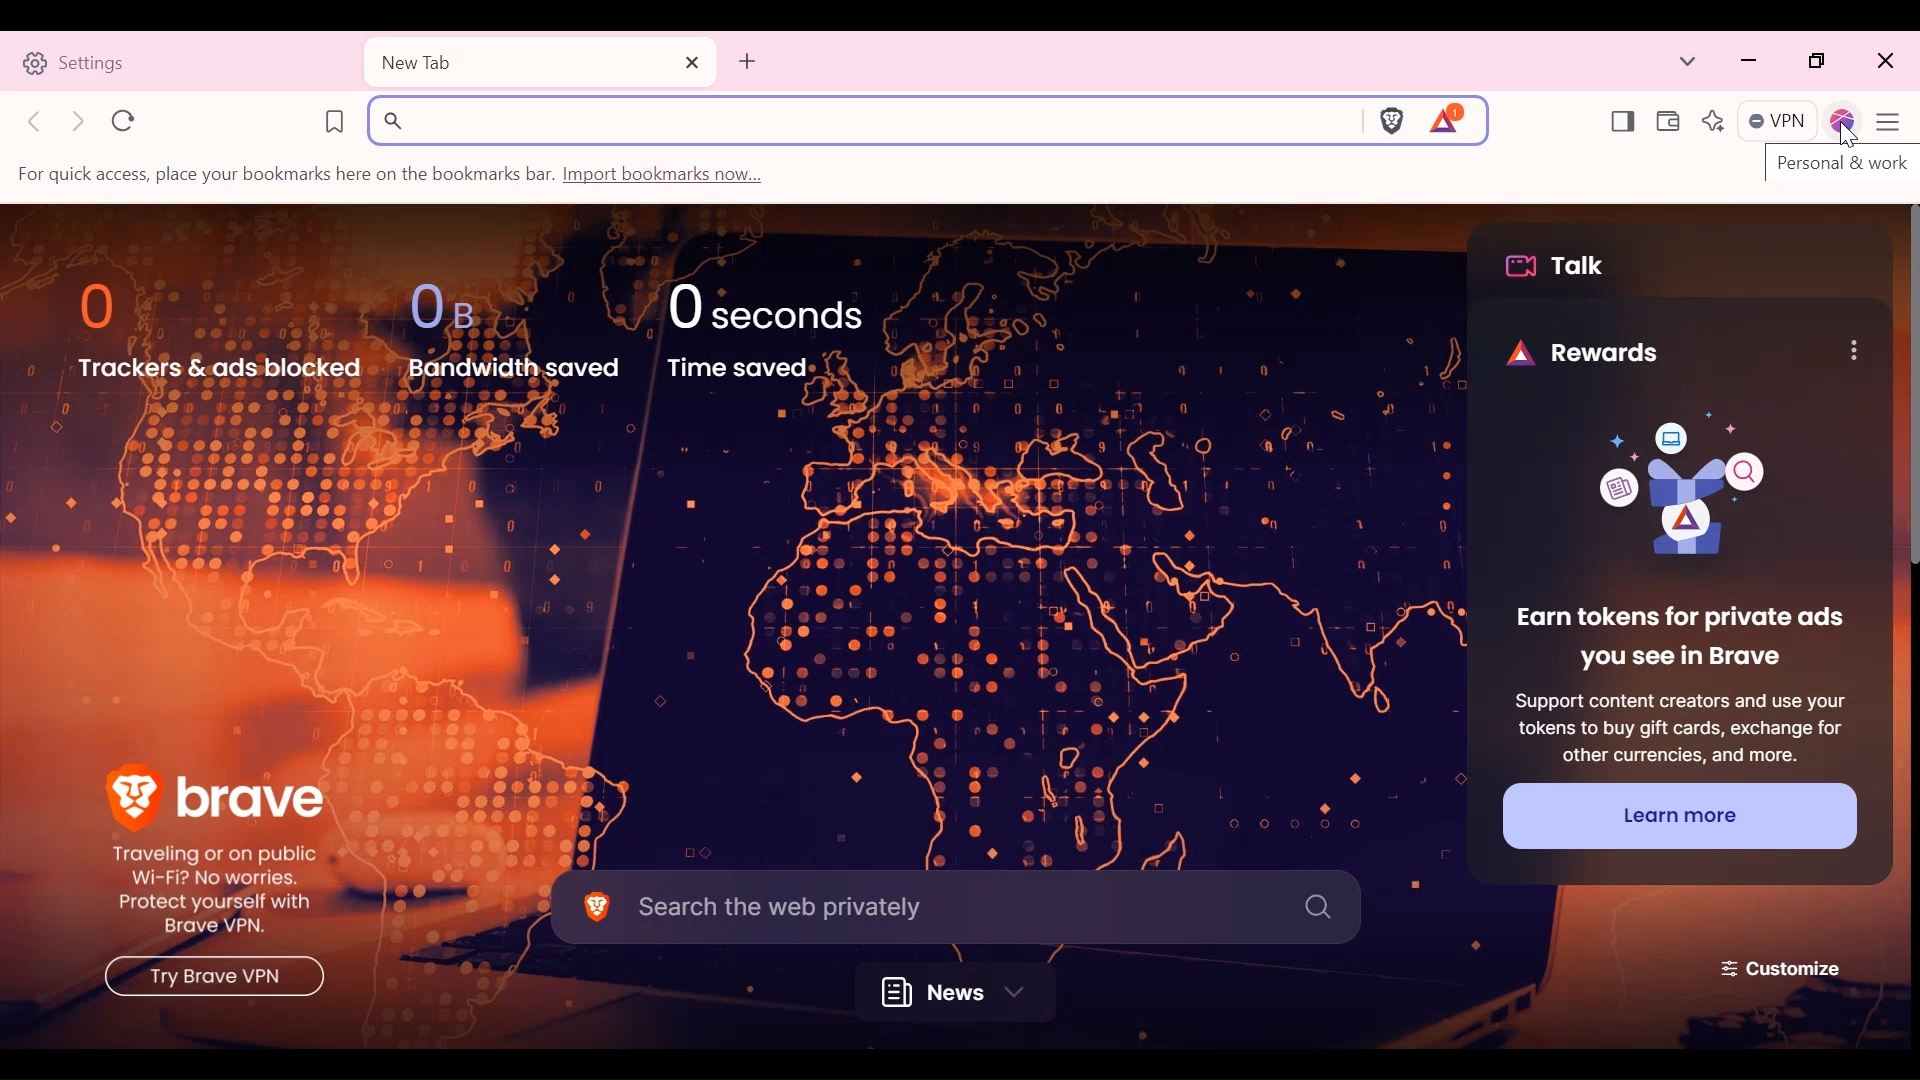  What do you see at coordinates (1678, 724) in the screenshot?
I see `a Support content creators and use your
tokens to buy gift cards, exchange for
other currencies, and more.` at bounding box center [1678, 724].